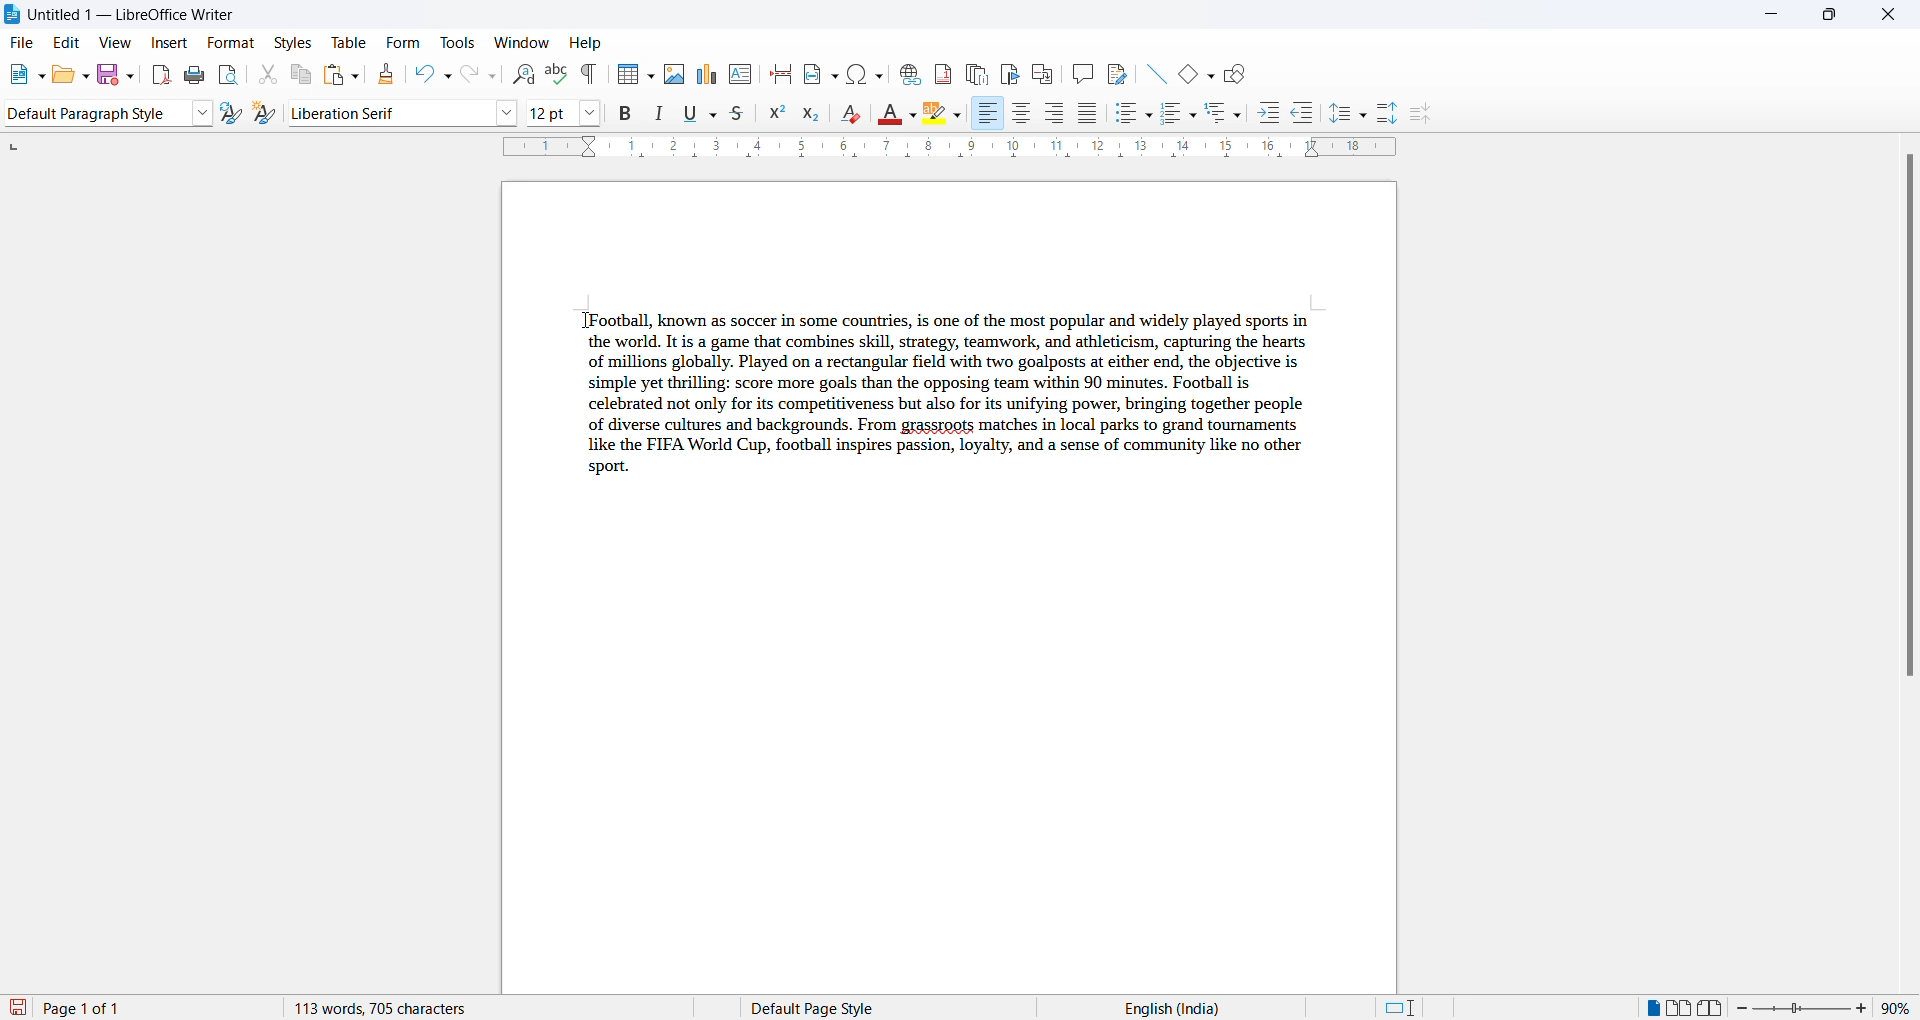  Describe the element at coordinates (1148, 117) in the screenshot. I see `toggle unordered list options` at that location.